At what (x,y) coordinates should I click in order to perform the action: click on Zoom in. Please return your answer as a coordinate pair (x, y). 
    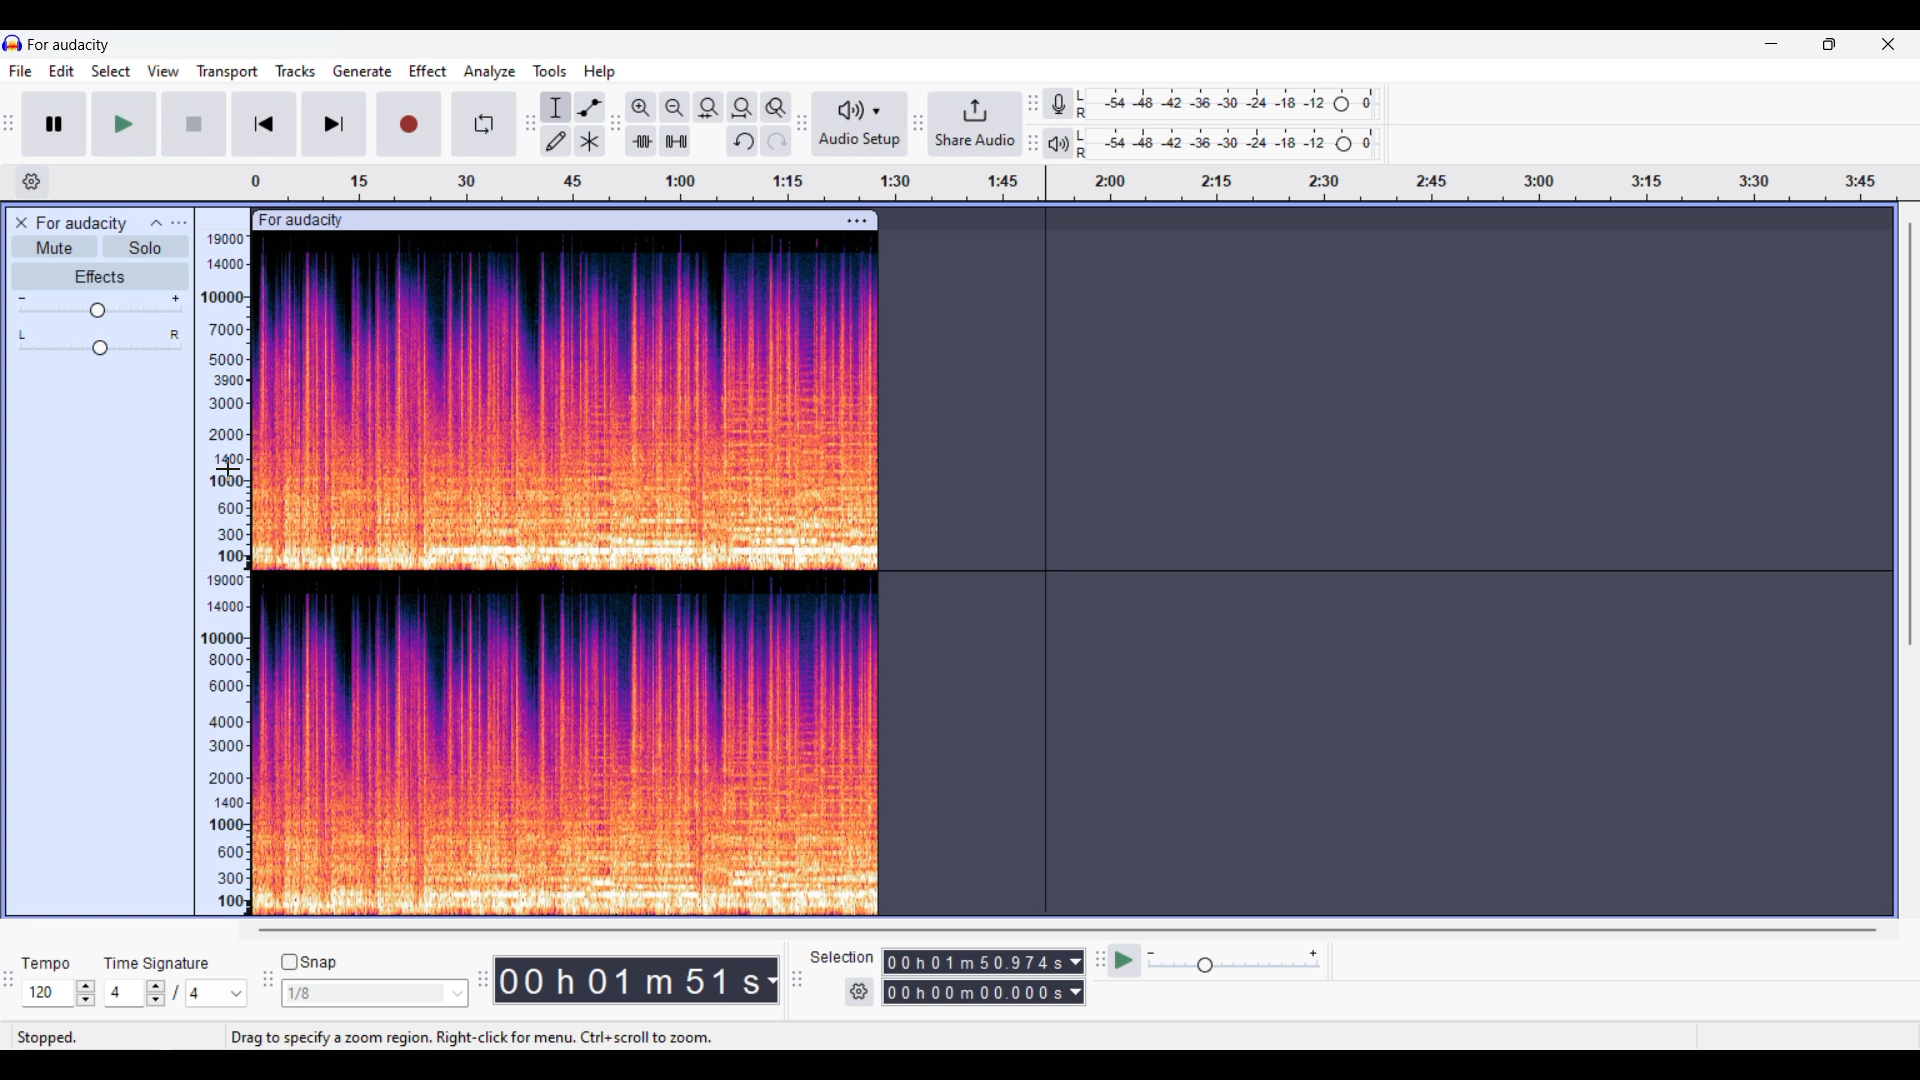
    Looking at the image, I should click on (641, 108).